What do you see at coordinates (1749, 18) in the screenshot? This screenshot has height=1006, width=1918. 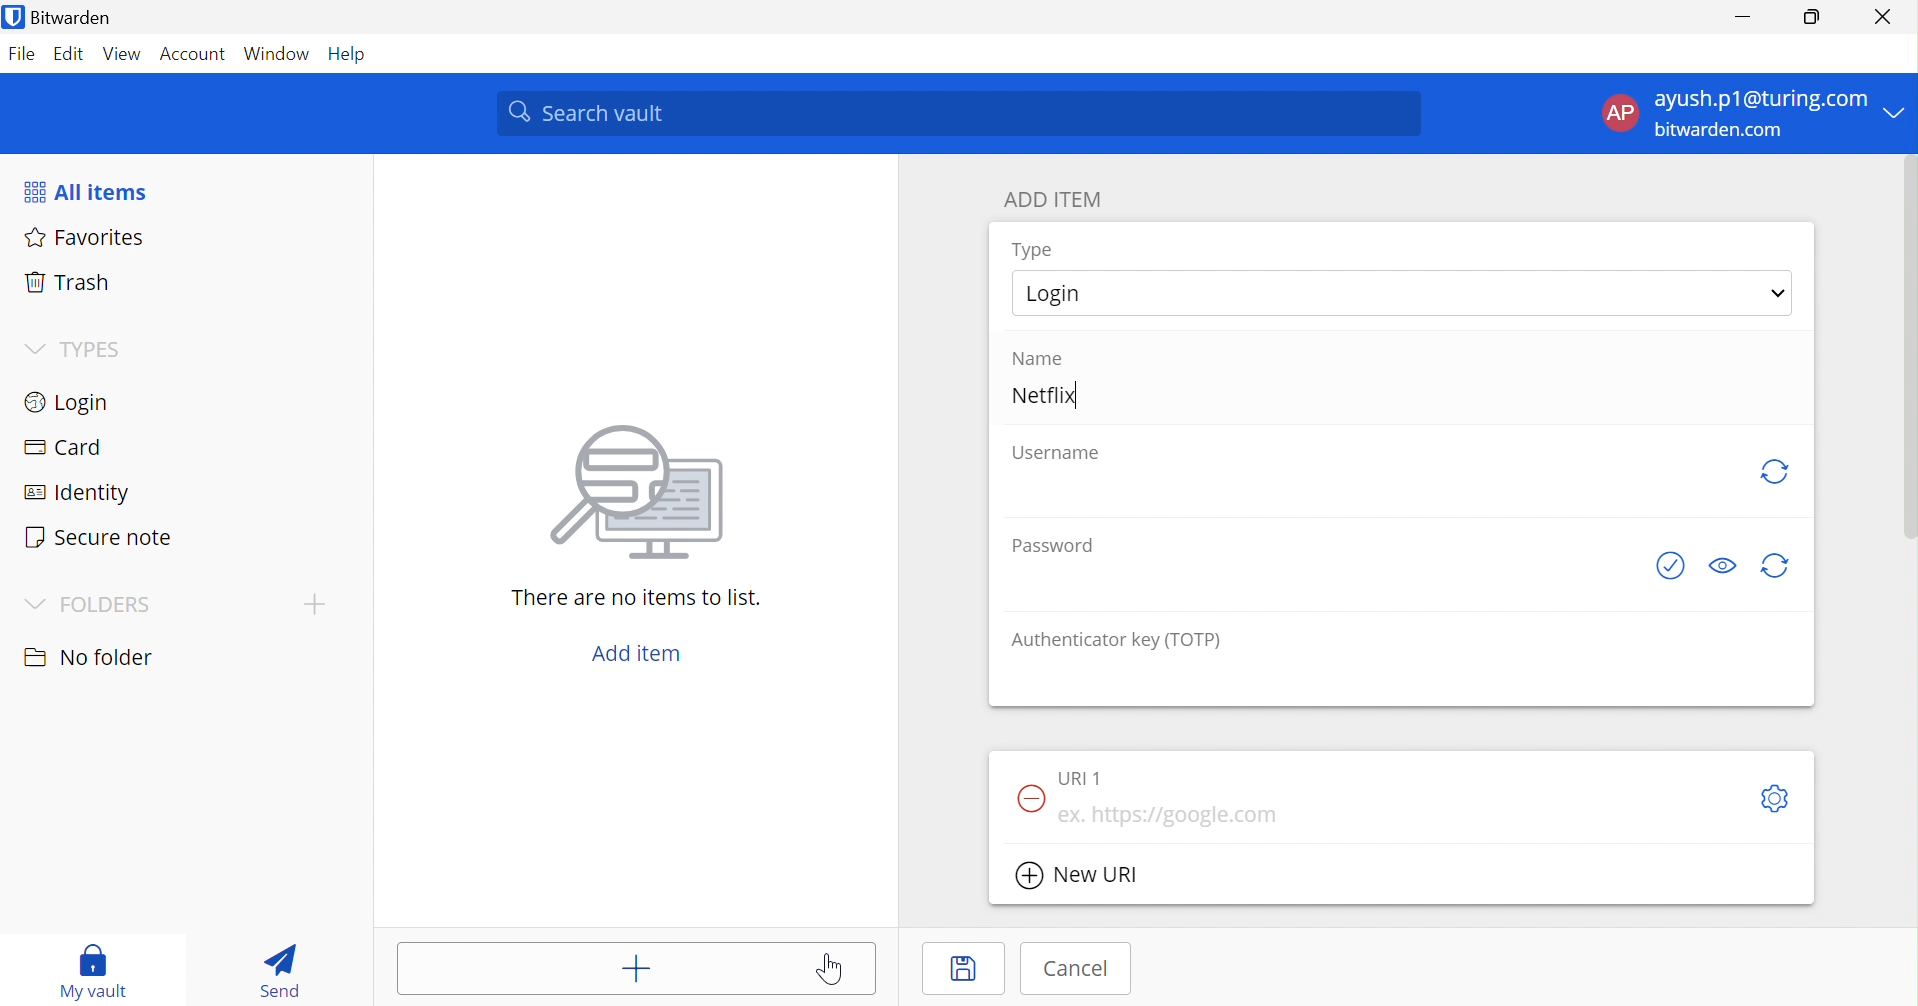 I see `Minimize` at bounding box center [1749, 18].